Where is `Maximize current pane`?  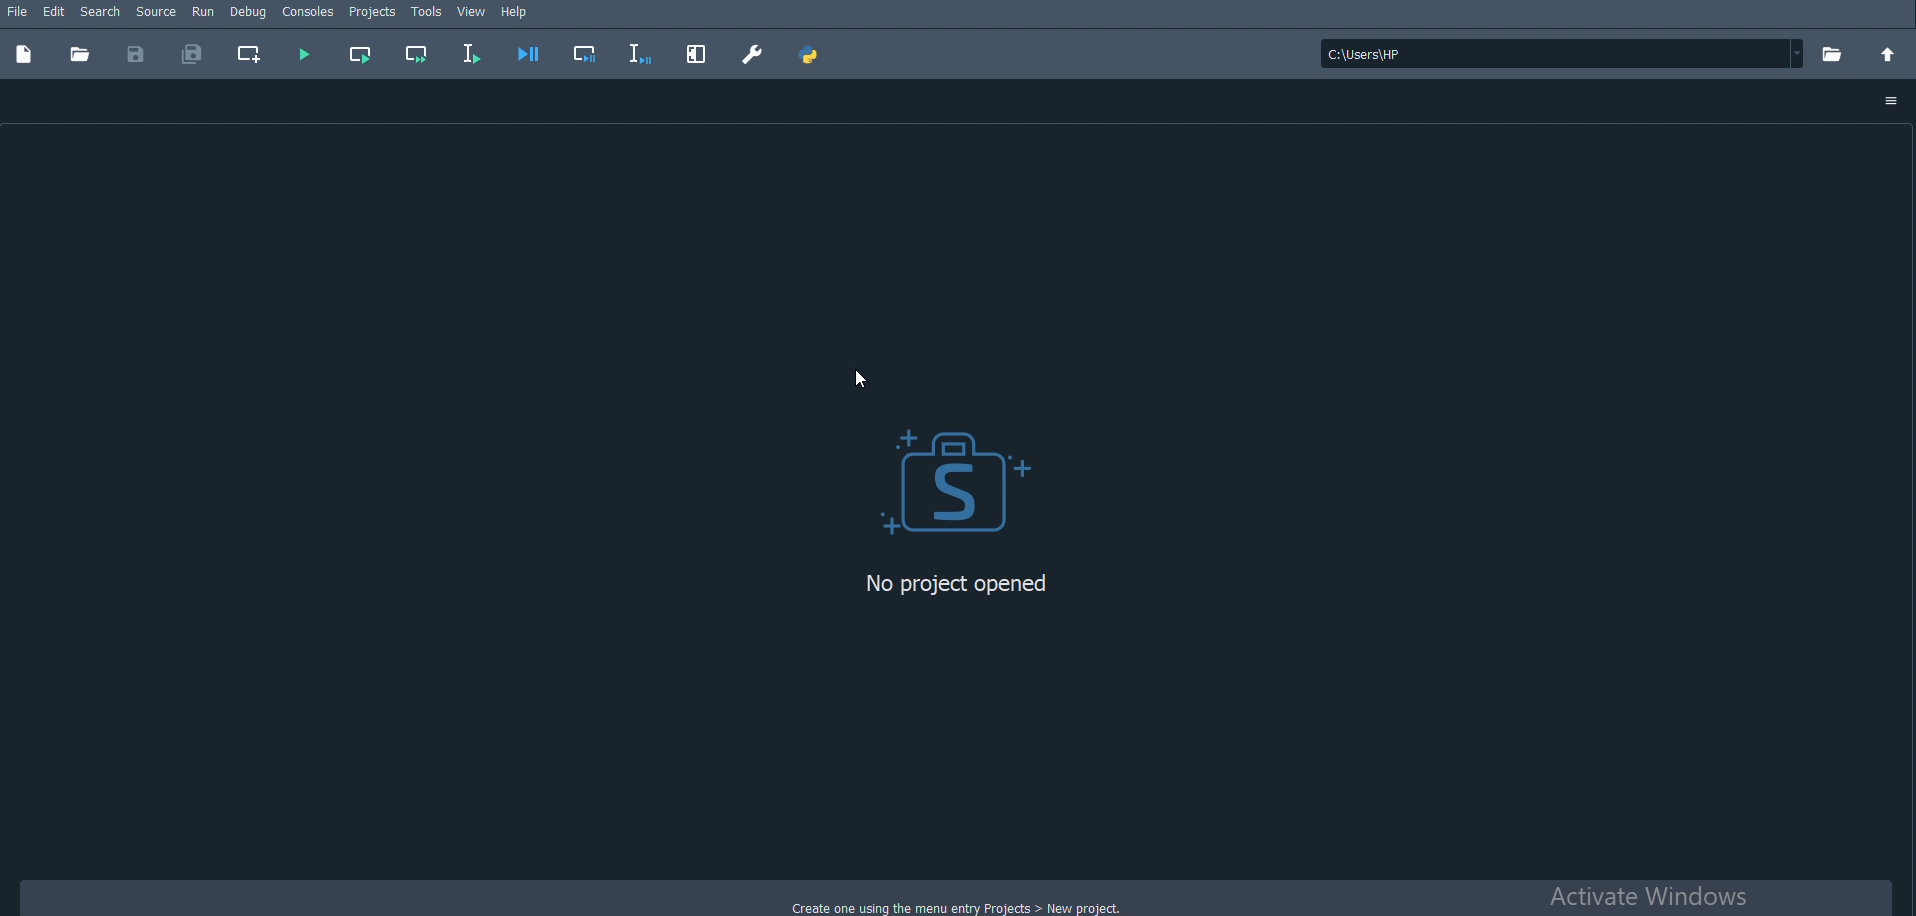 Maximize current pane is located at coordinates (695, 52).